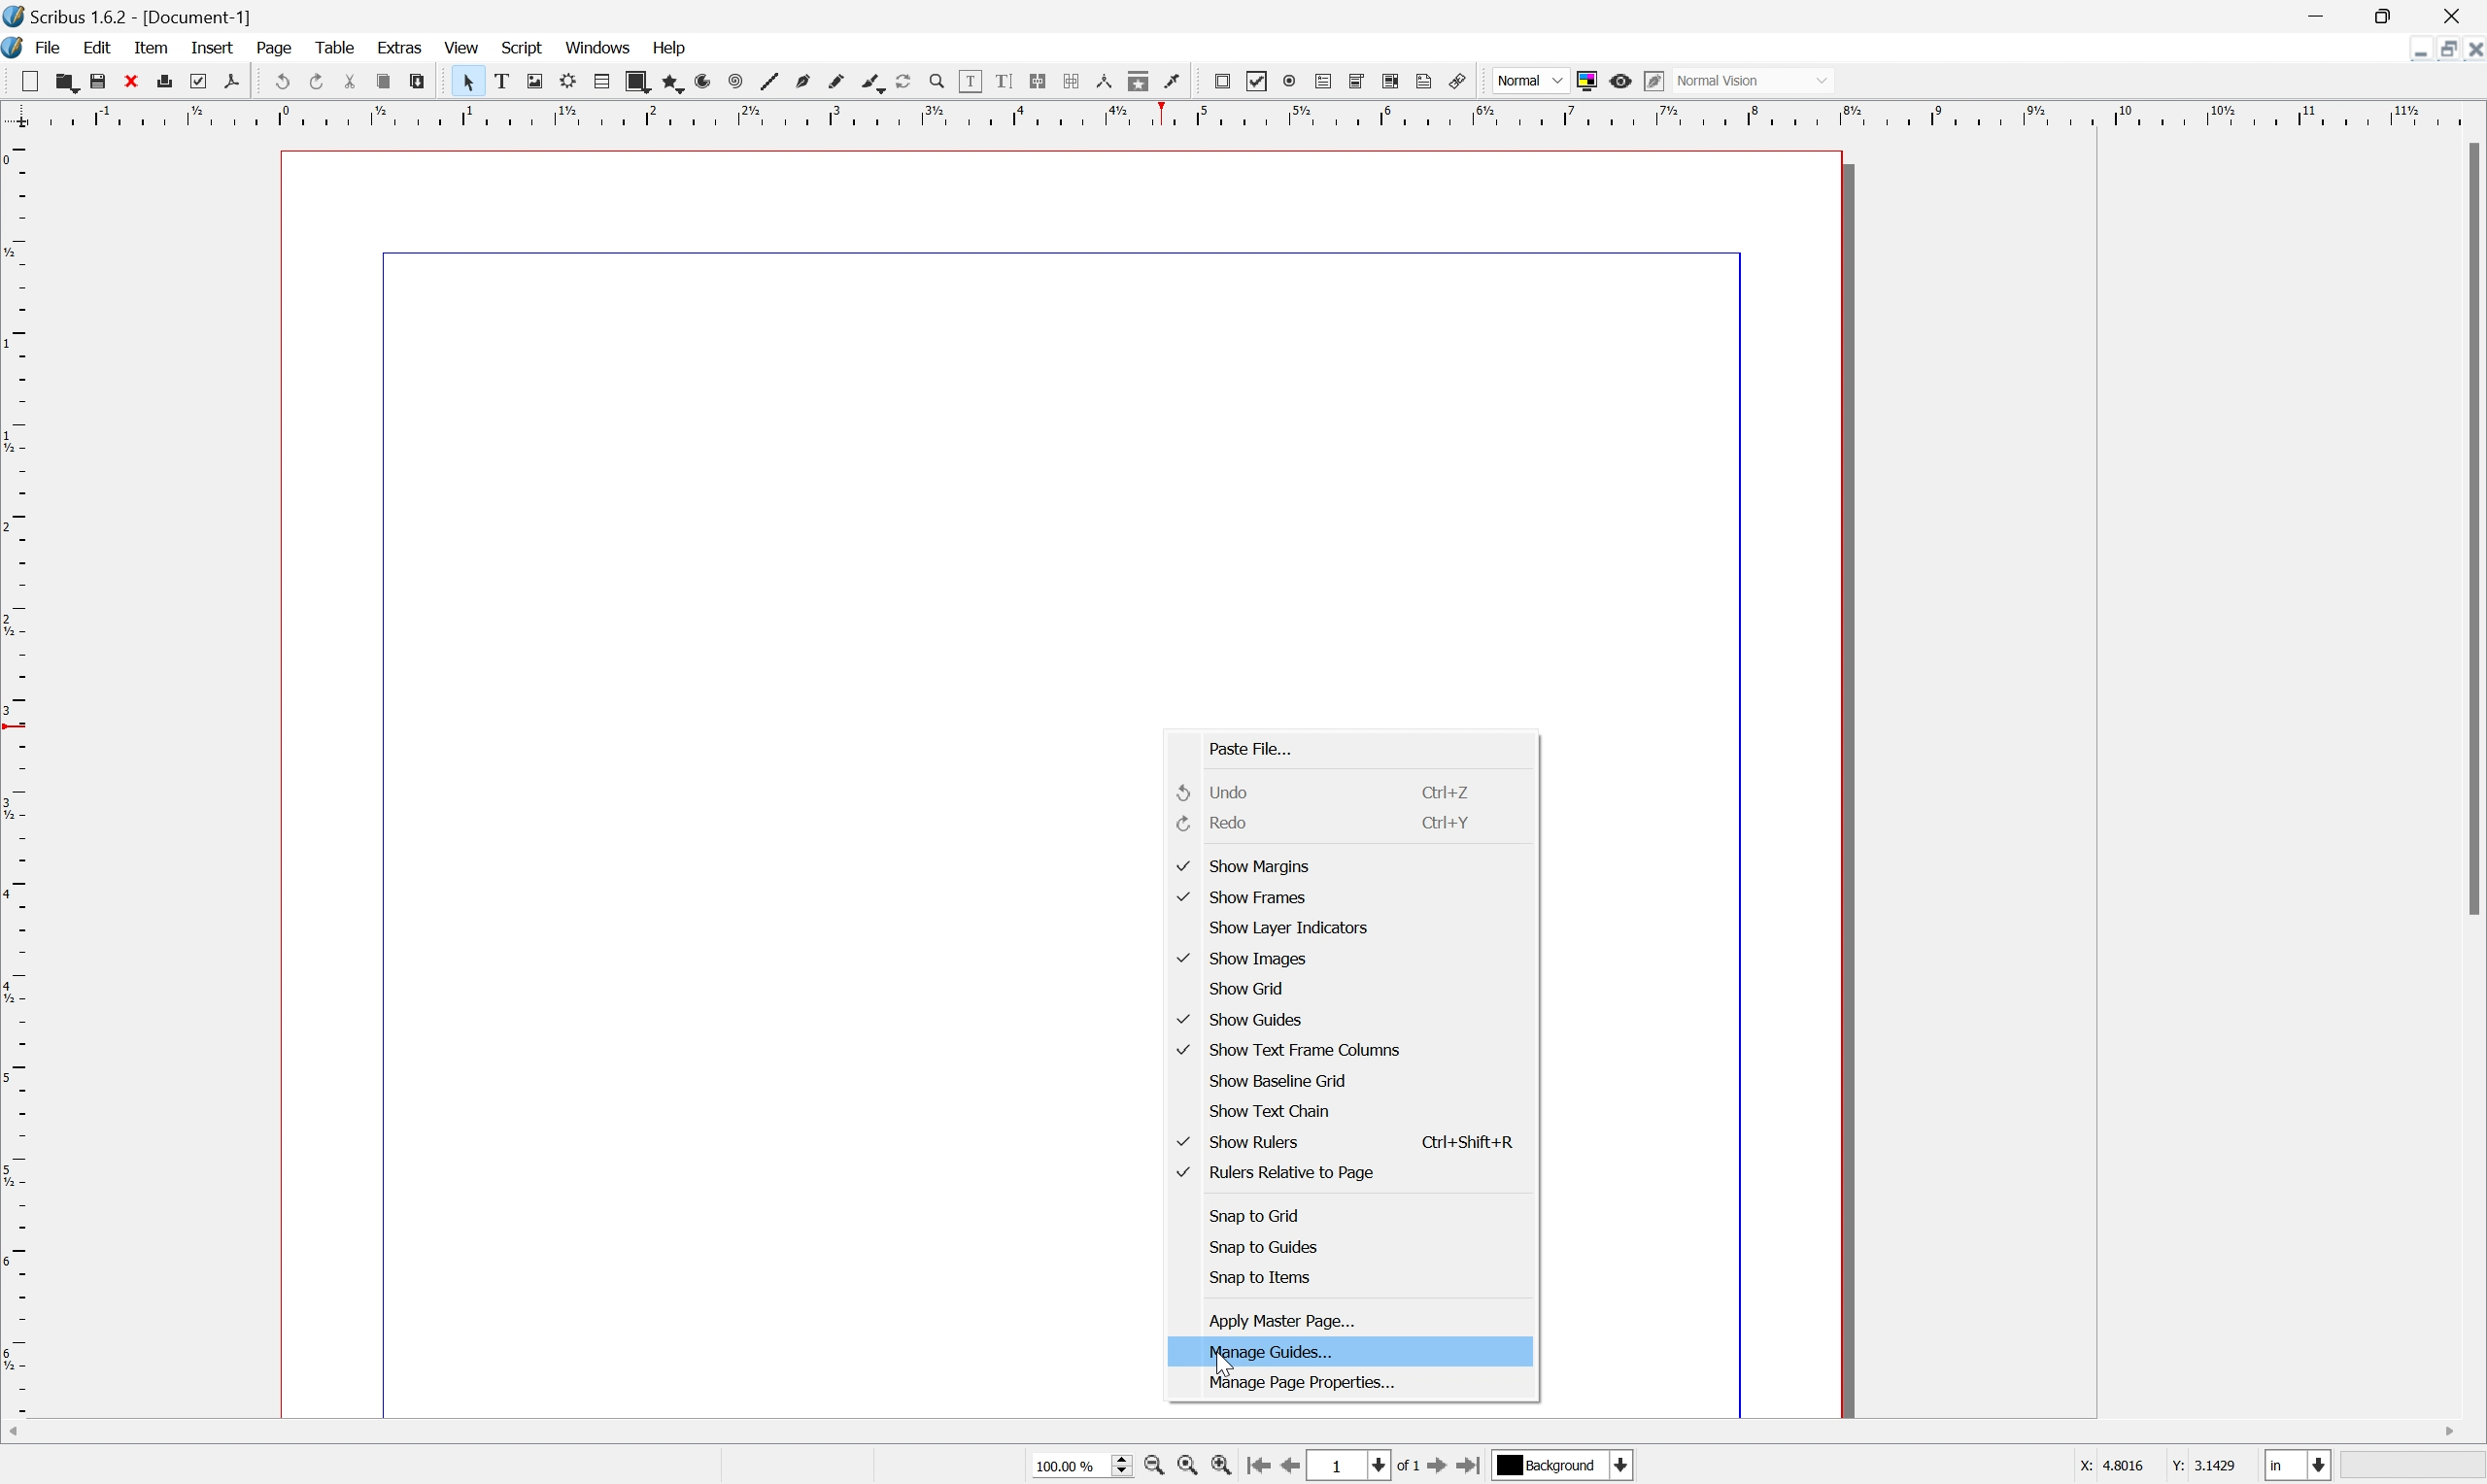 This screenshot has height=1484, width=2487. I want to click on new, so click(33, 83).